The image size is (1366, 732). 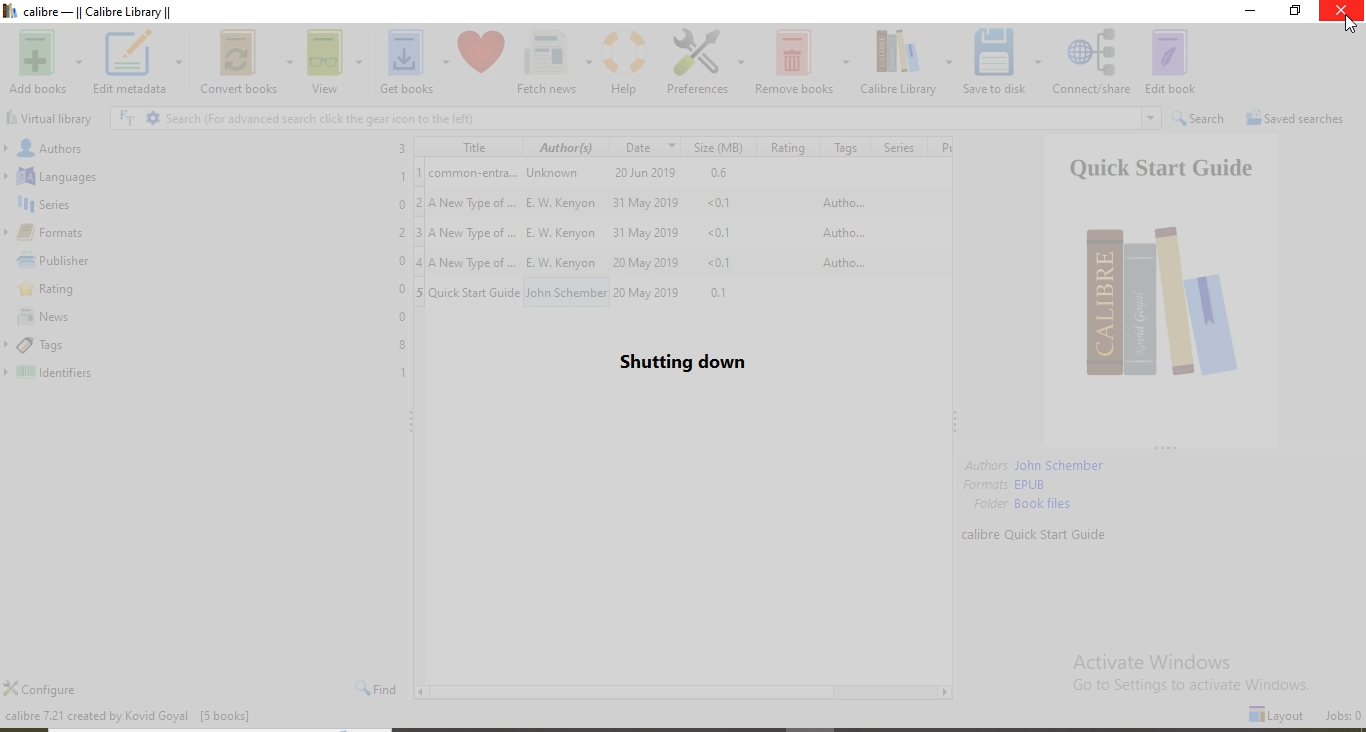 I want to click on Title, so click(x=465, y=147).